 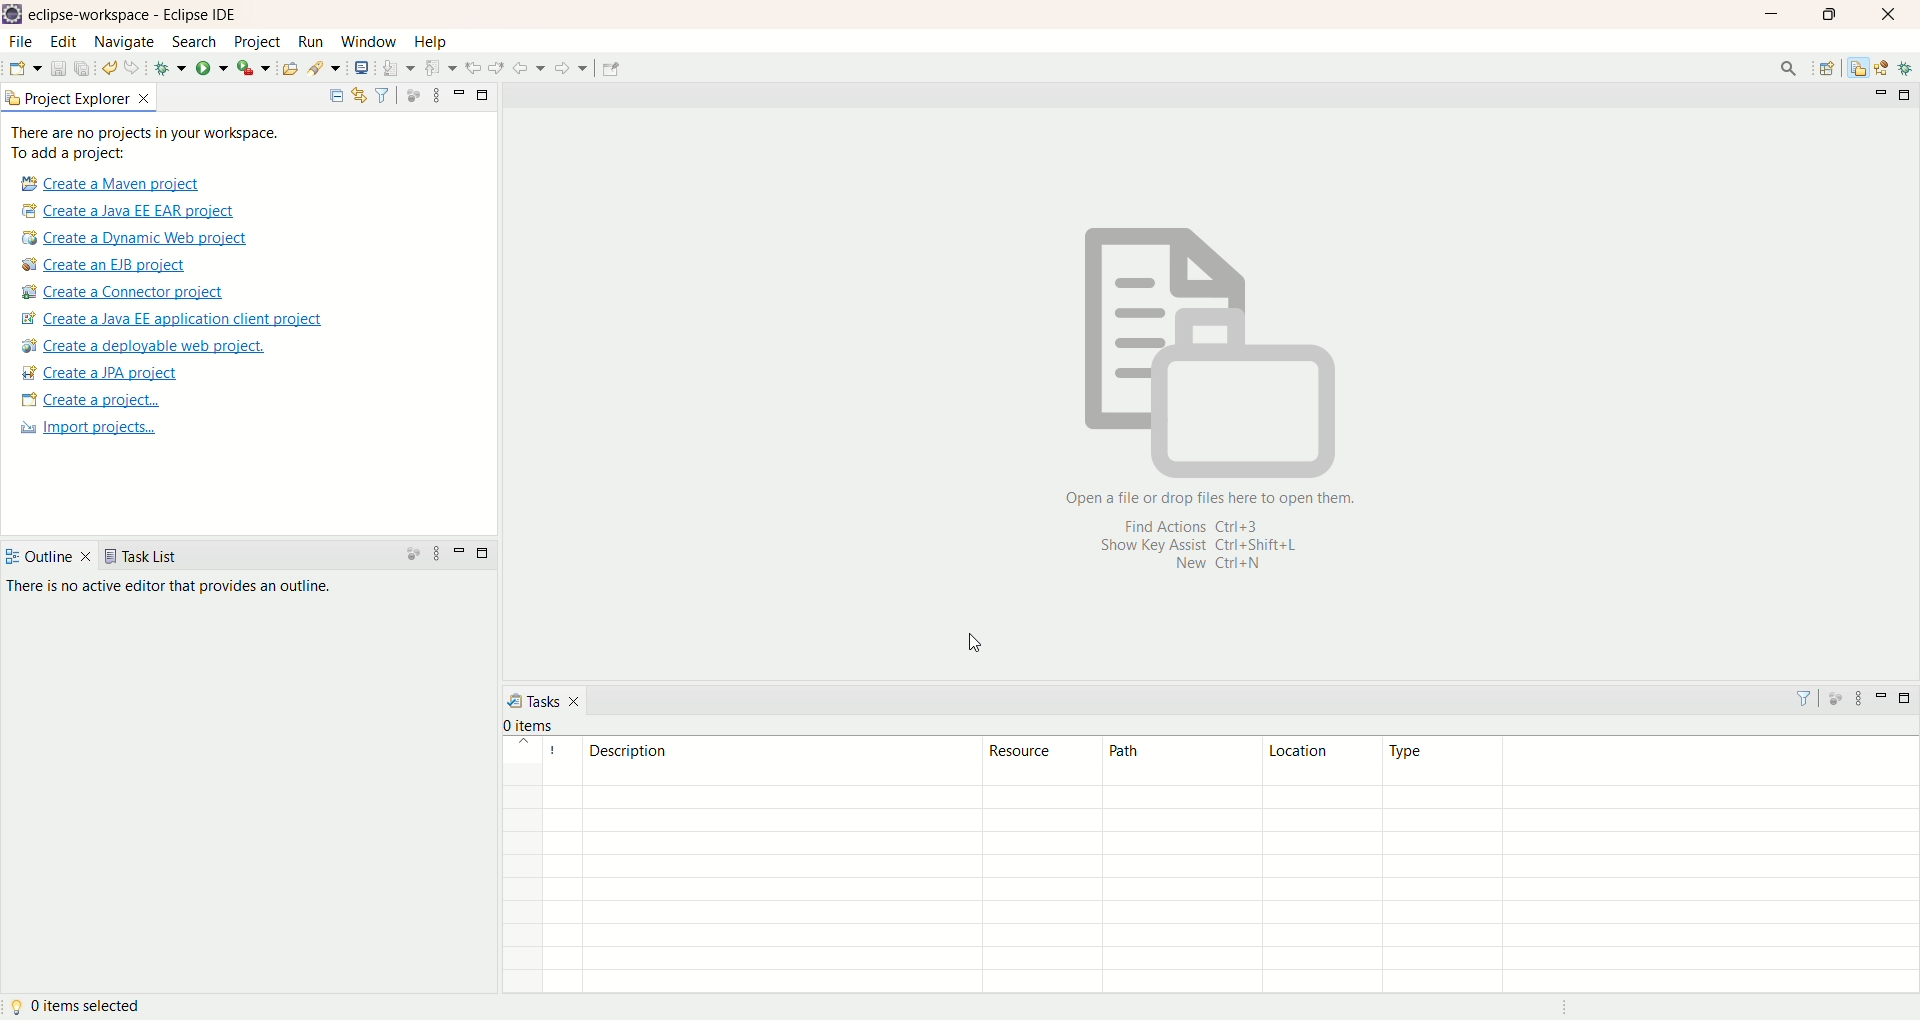 What do you see at coordinates (176, 321) in the screenshot?
I see `create a Java EE application client project` at bounding box center [176, 321].